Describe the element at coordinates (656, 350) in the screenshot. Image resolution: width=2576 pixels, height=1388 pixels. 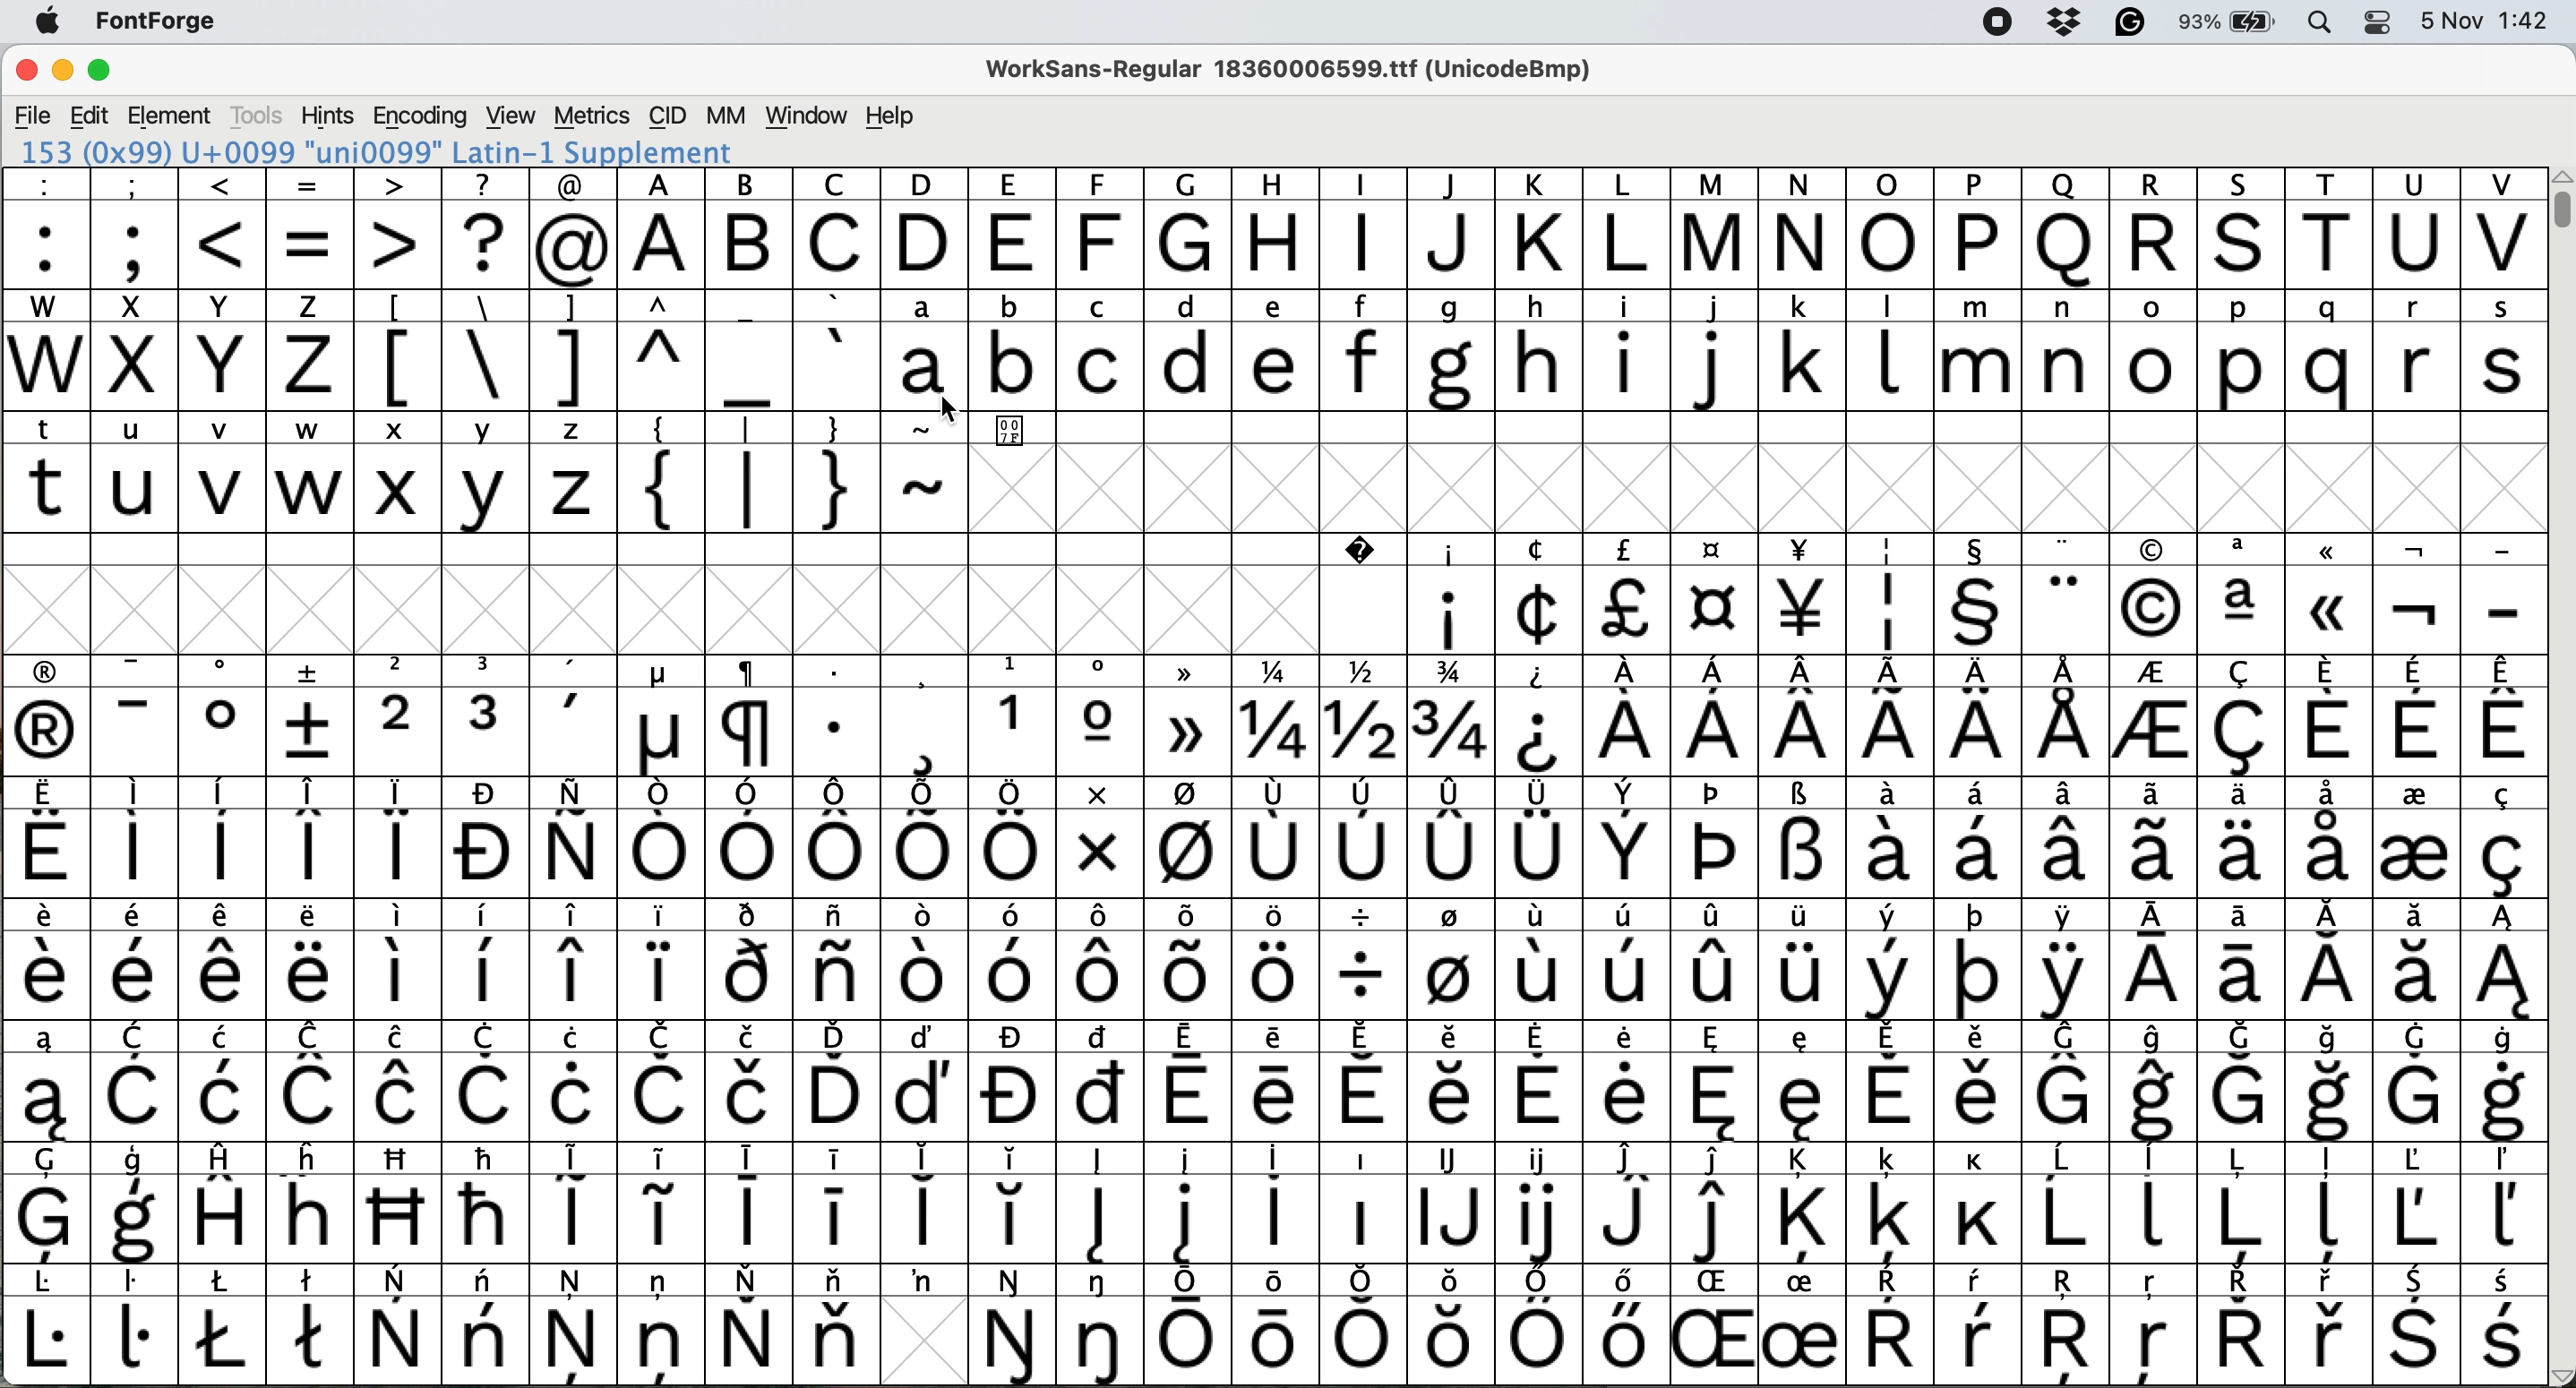
I see `^` at that location.